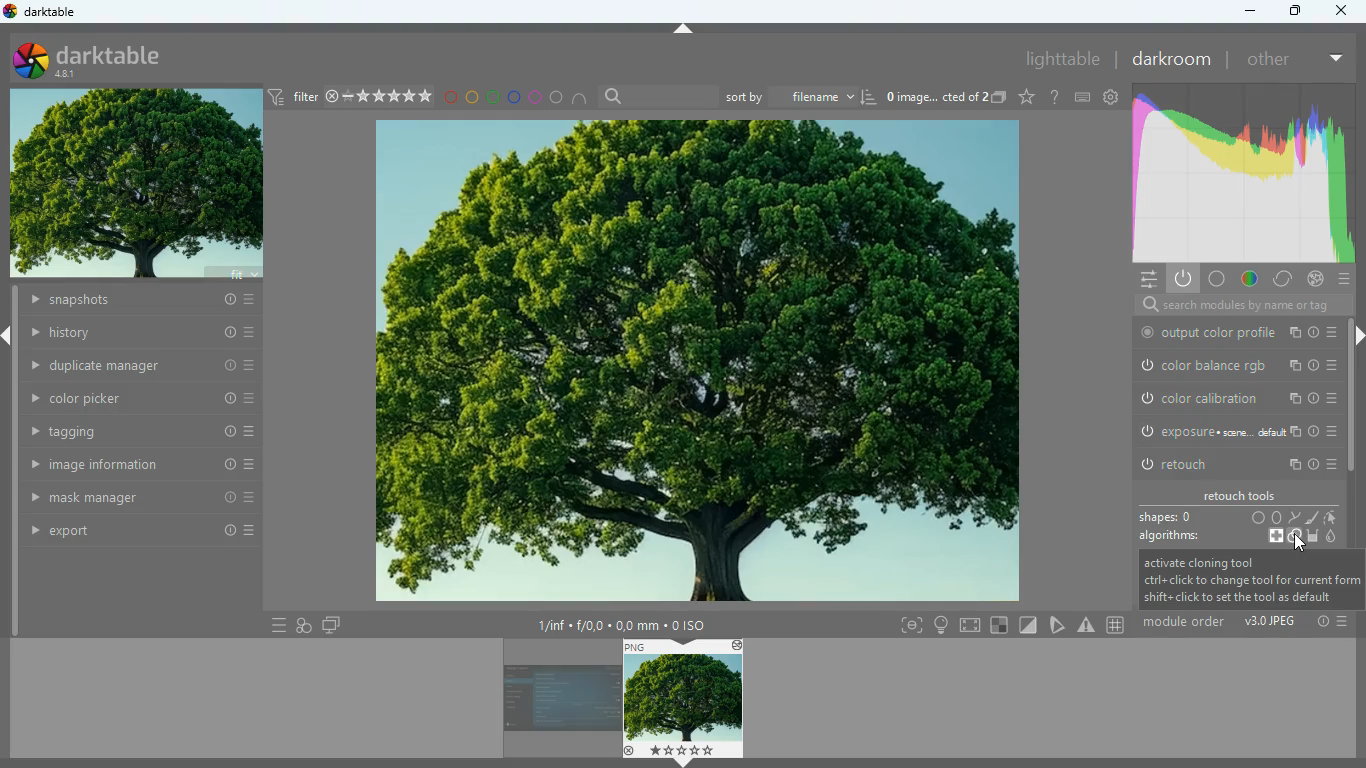  Describe the element at coordinates (13, 464) in the screenshot. I see `Scroll bar` at that location.